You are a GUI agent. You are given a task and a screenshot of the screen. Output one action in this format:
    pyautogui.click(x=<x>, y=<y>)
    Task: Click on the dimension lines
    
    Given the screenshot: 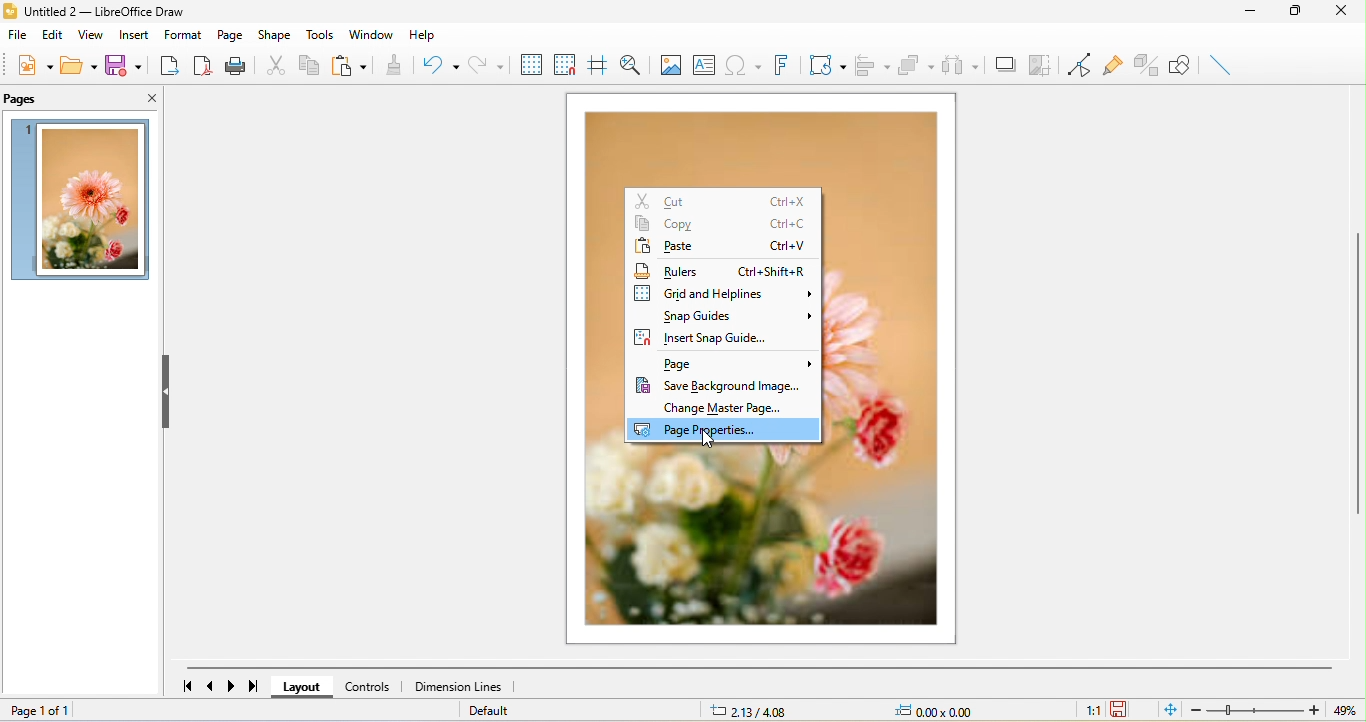 What is the action you would take?
    pyautogui.click(x=463, y=687)
    